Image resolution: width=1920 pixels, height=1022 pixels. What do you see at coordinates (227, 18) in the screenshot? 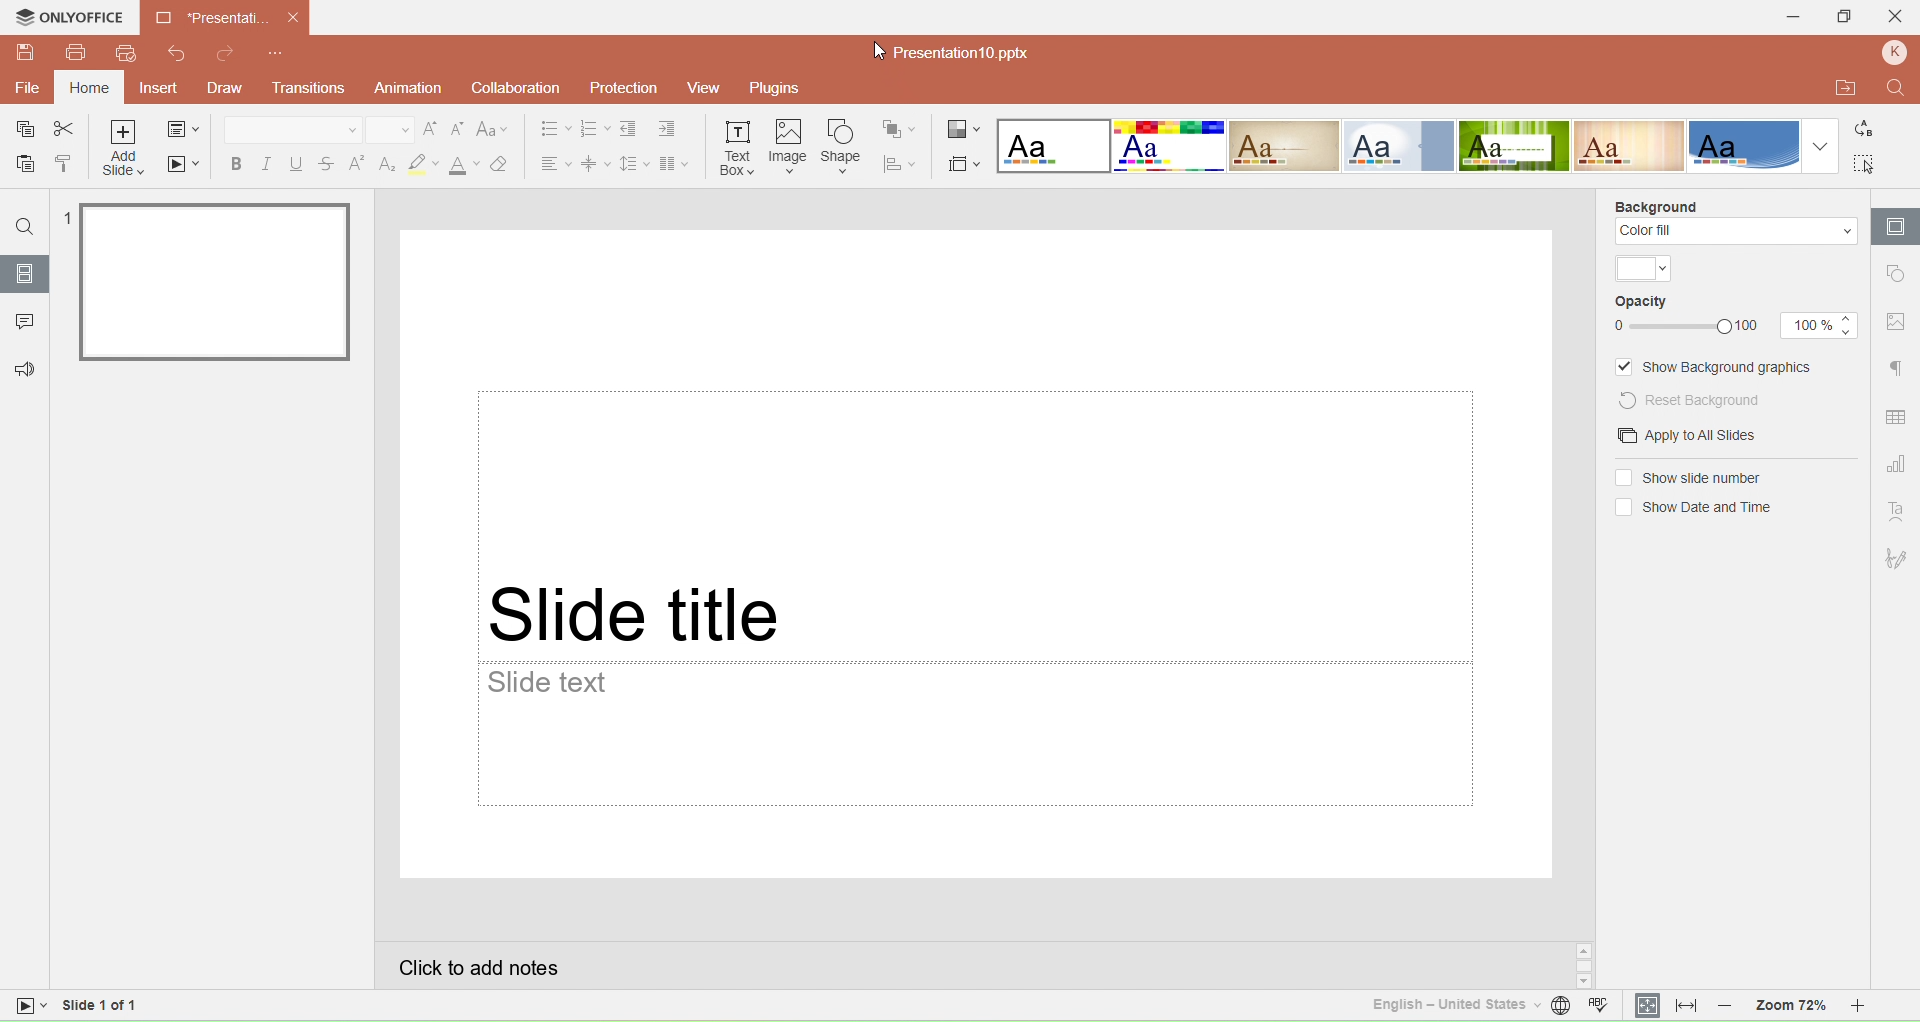
I see `Presentation` at bounding box center [227, 18].